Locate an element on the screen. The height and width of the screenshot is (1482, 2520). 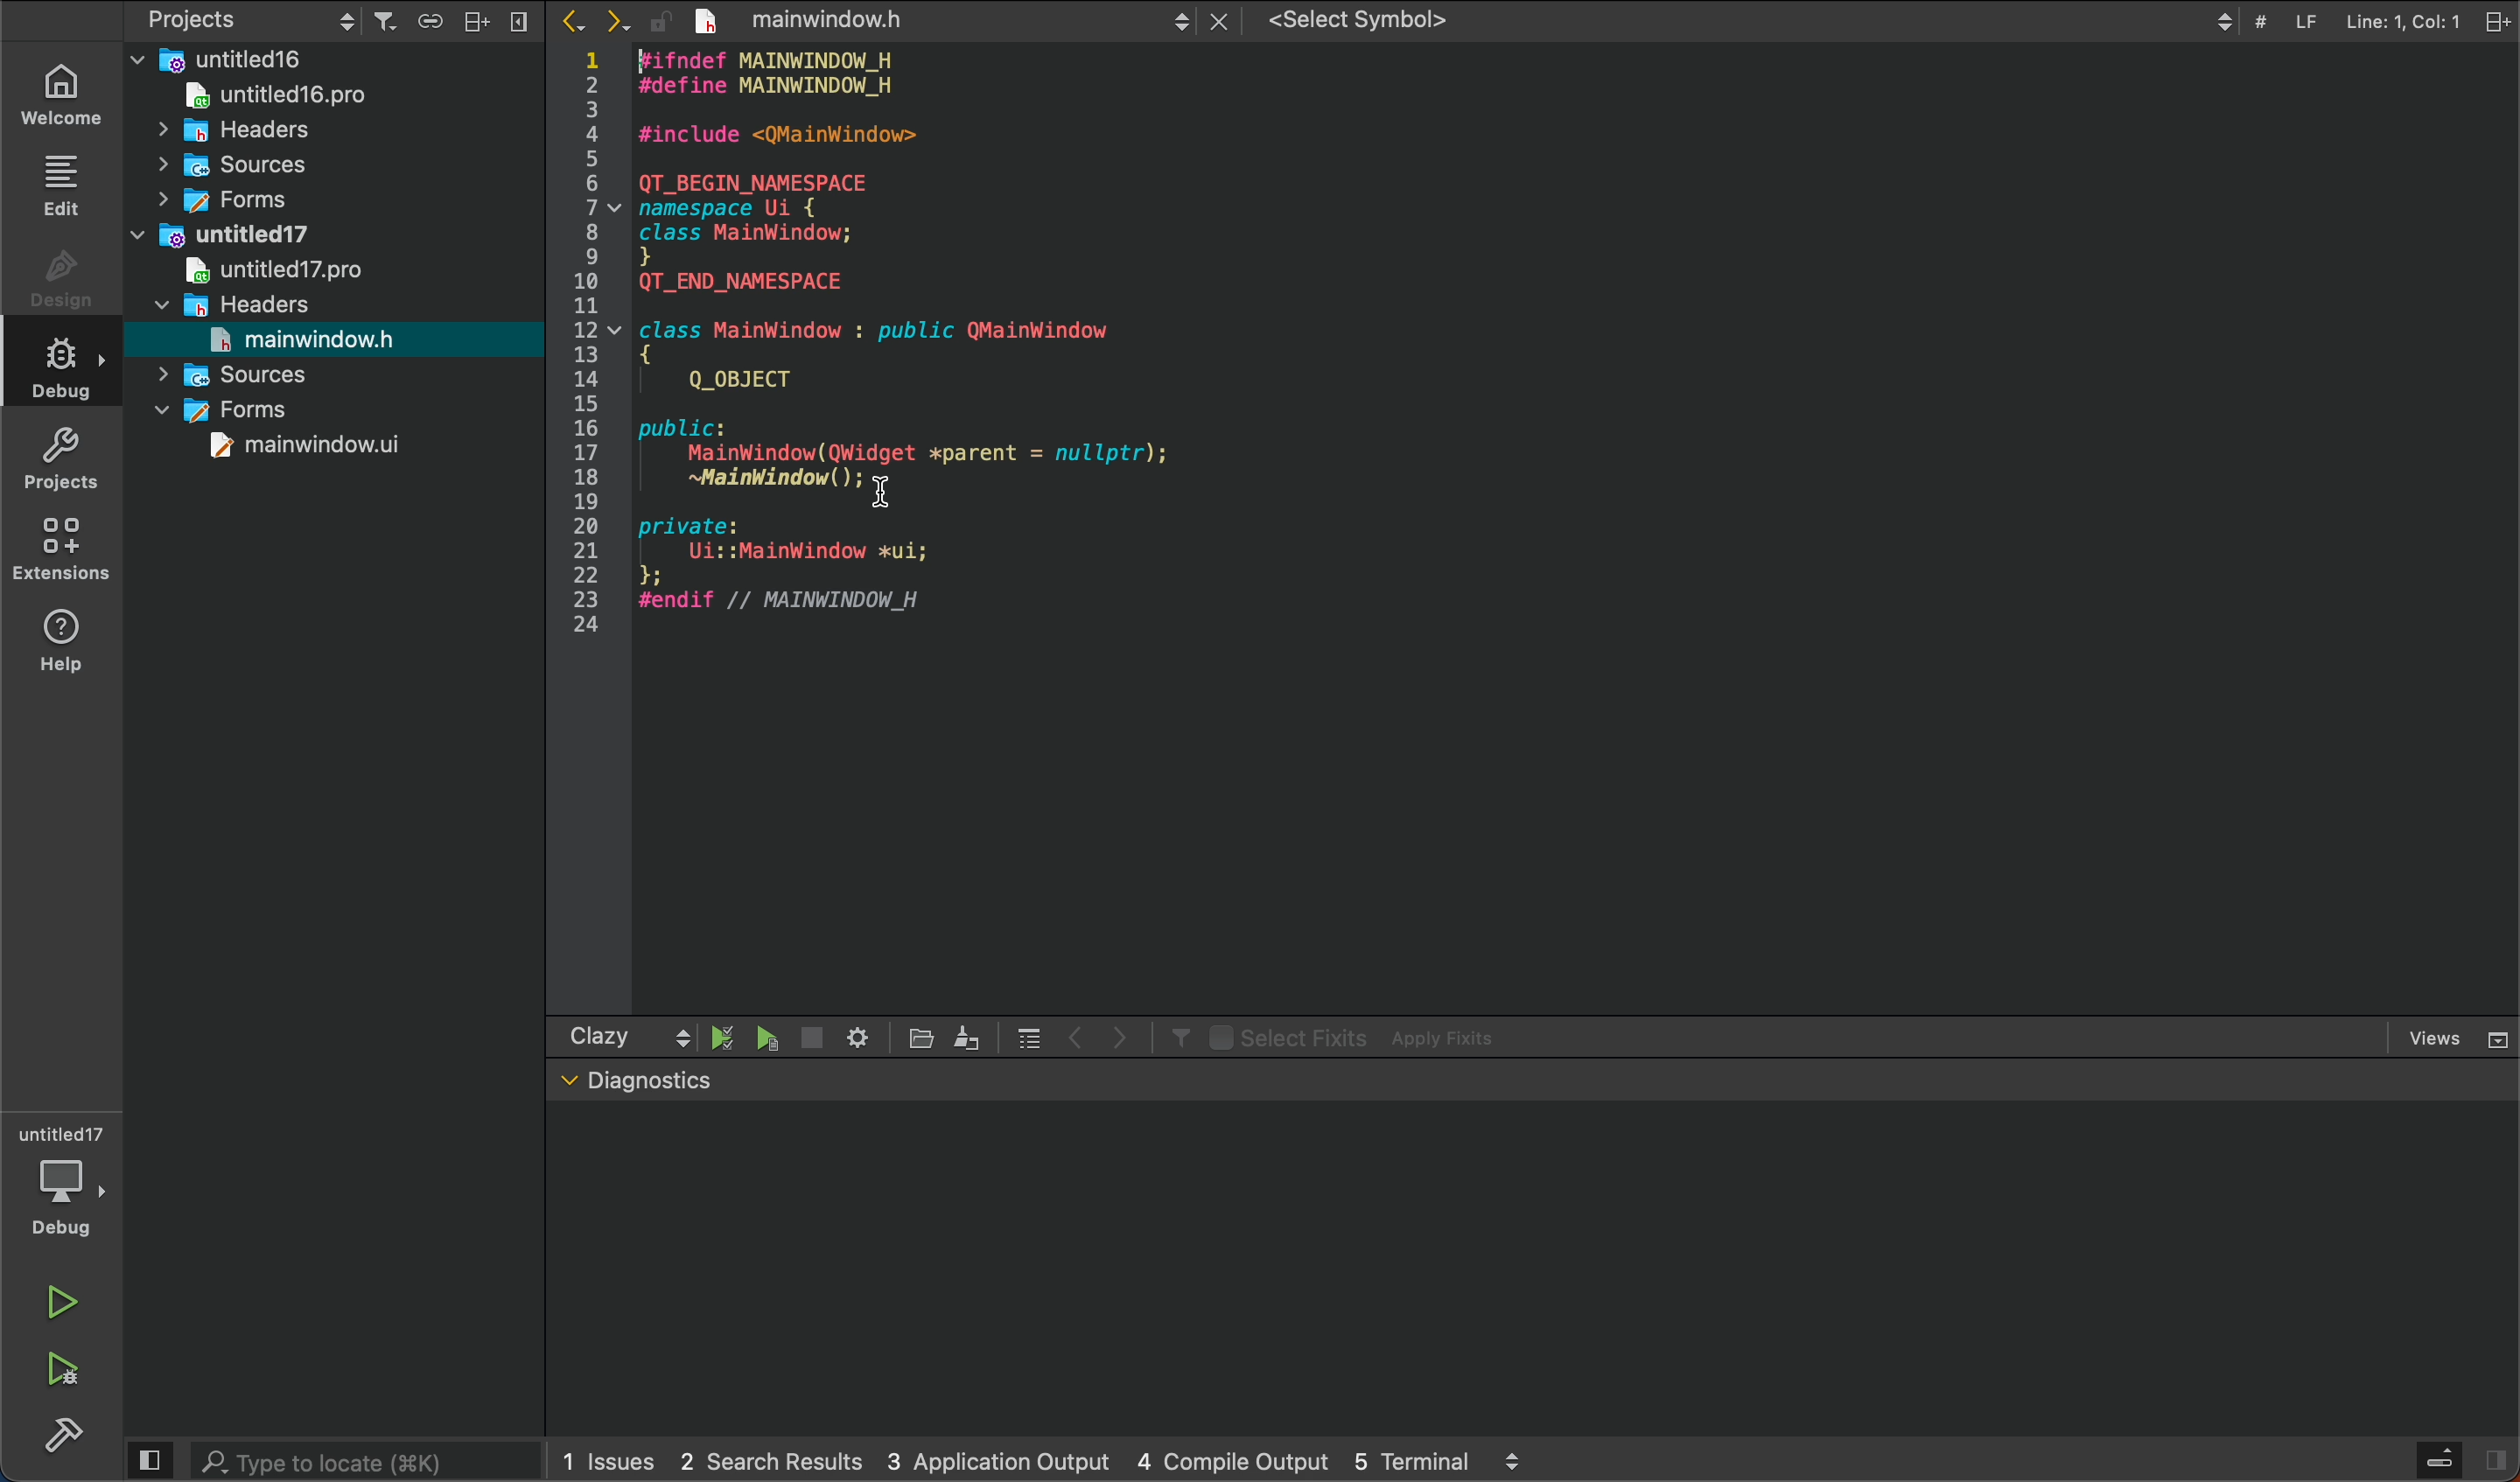
Menu is located at coordinates (517, 22).